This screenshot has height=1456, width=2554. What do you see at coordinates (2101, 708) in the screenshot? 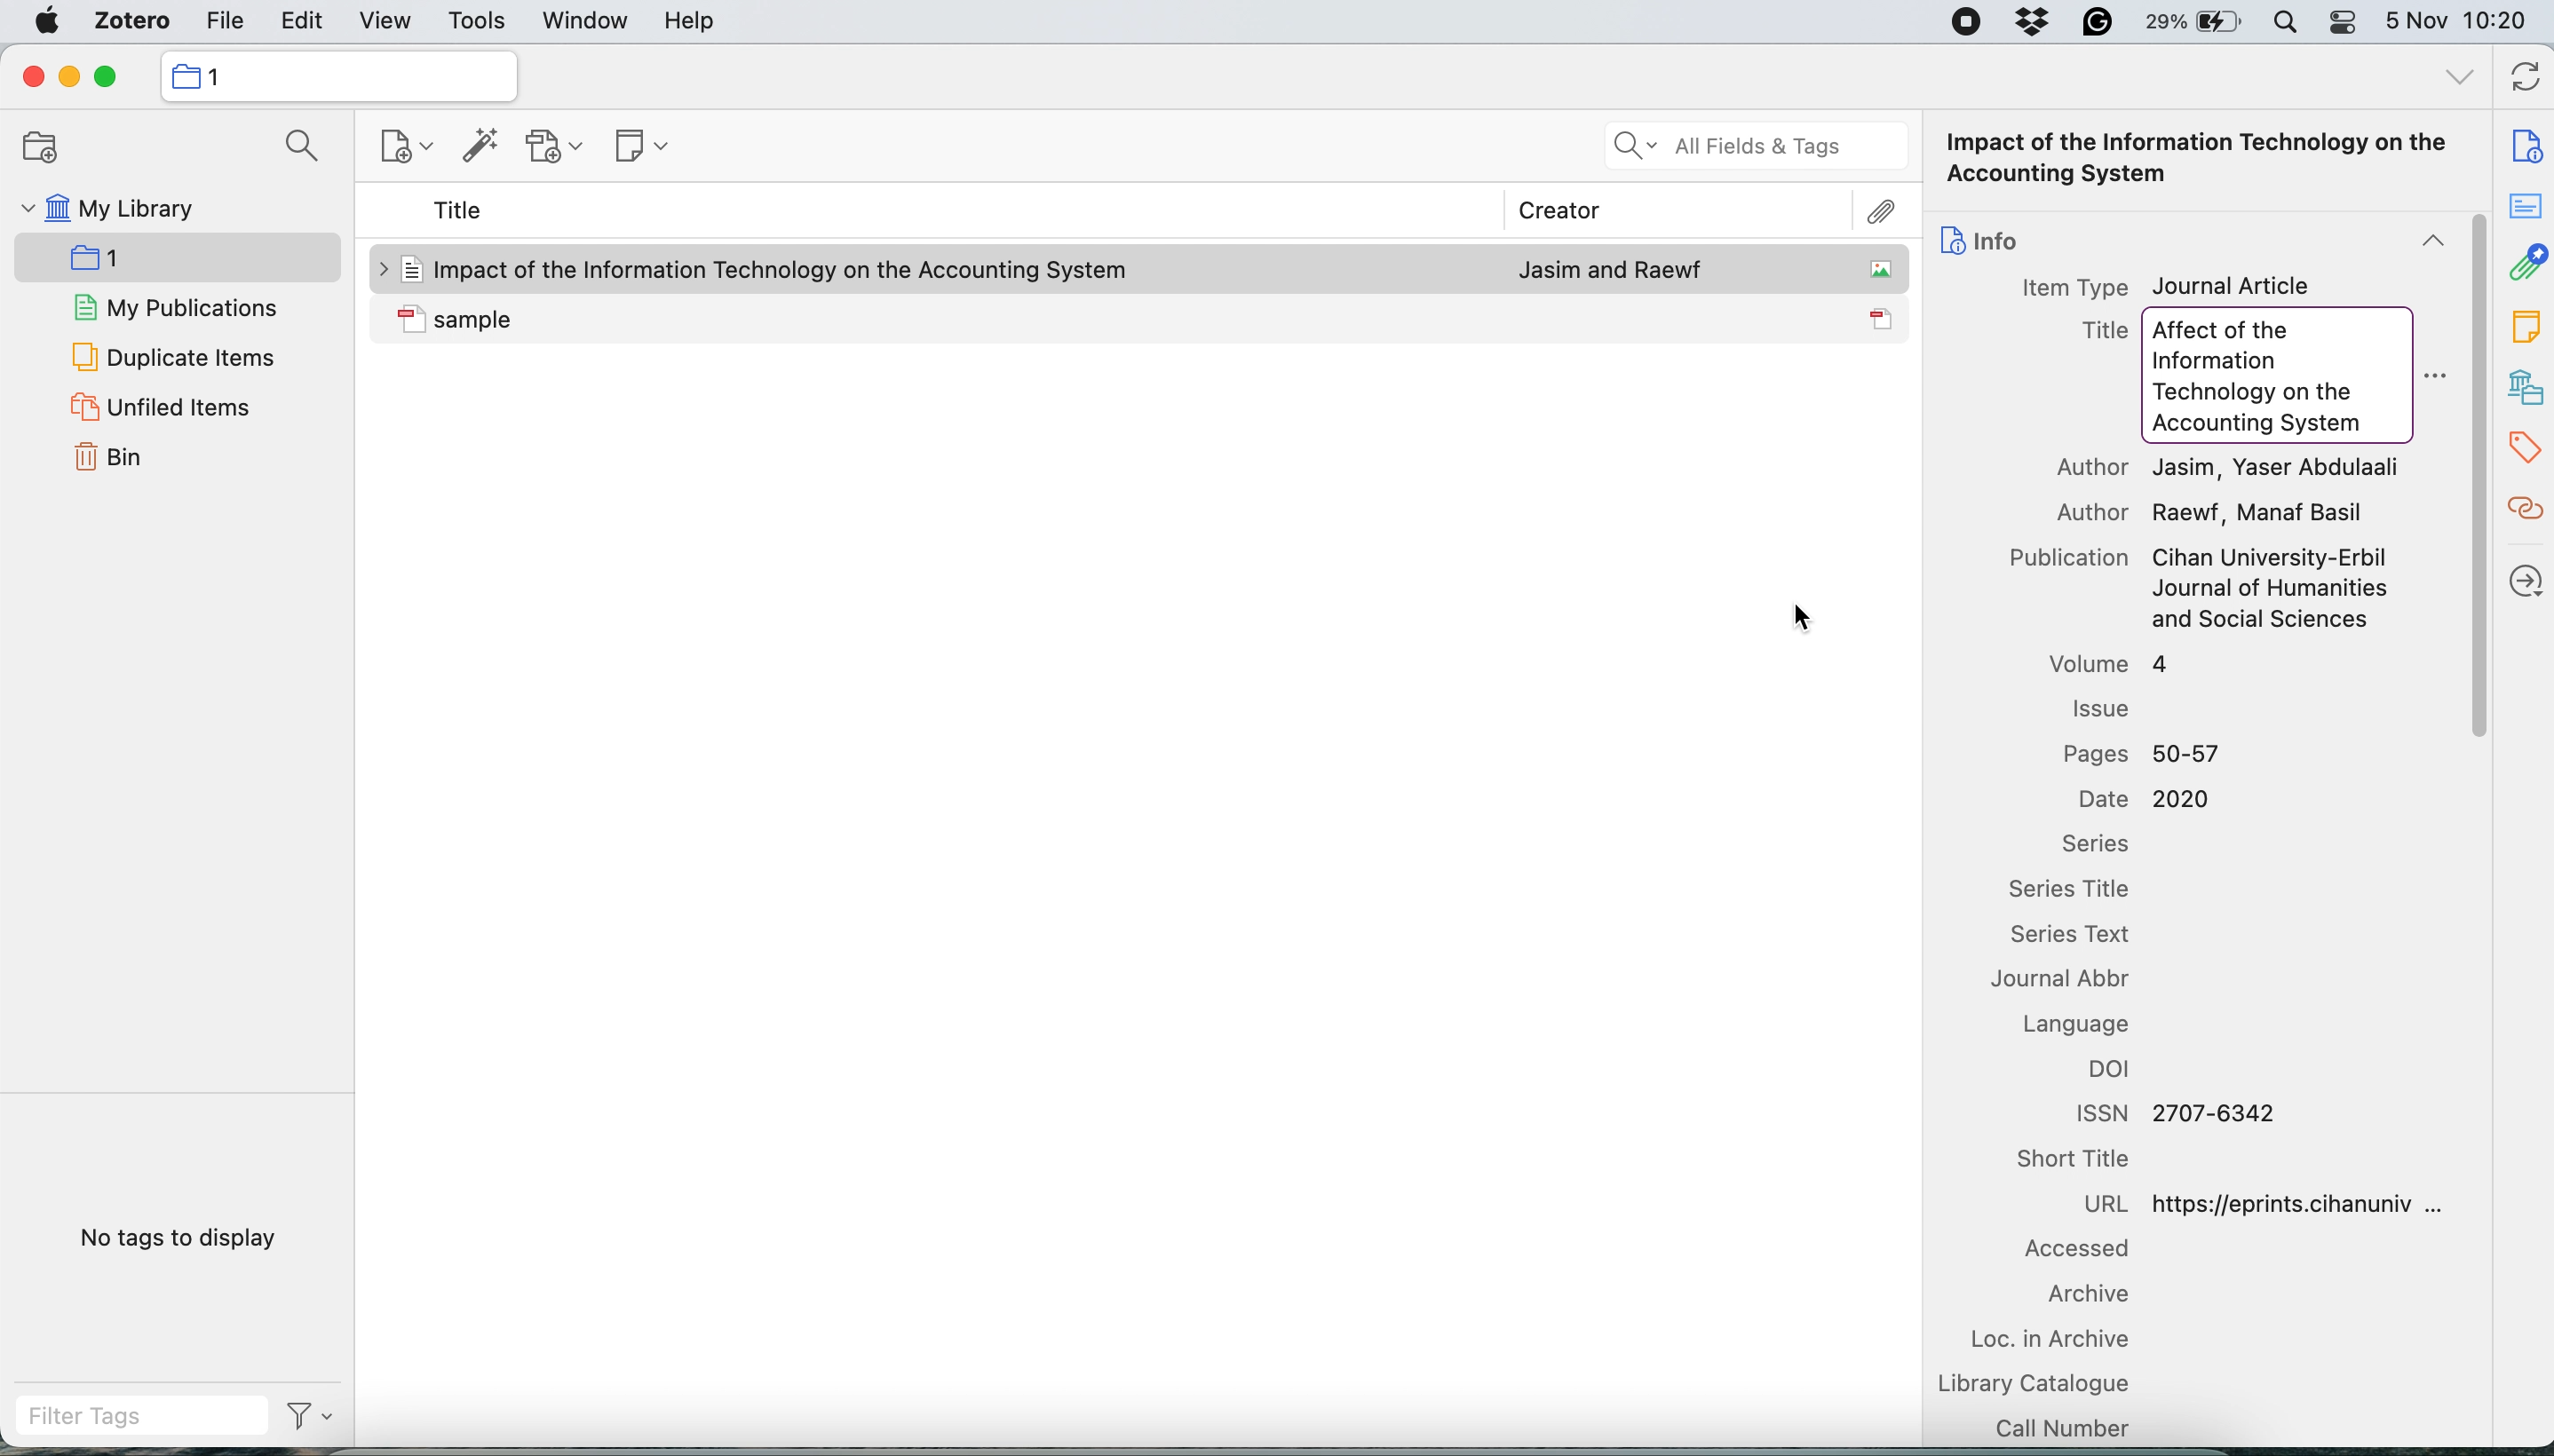
I see `issue` at bounding box center [2101, 708].